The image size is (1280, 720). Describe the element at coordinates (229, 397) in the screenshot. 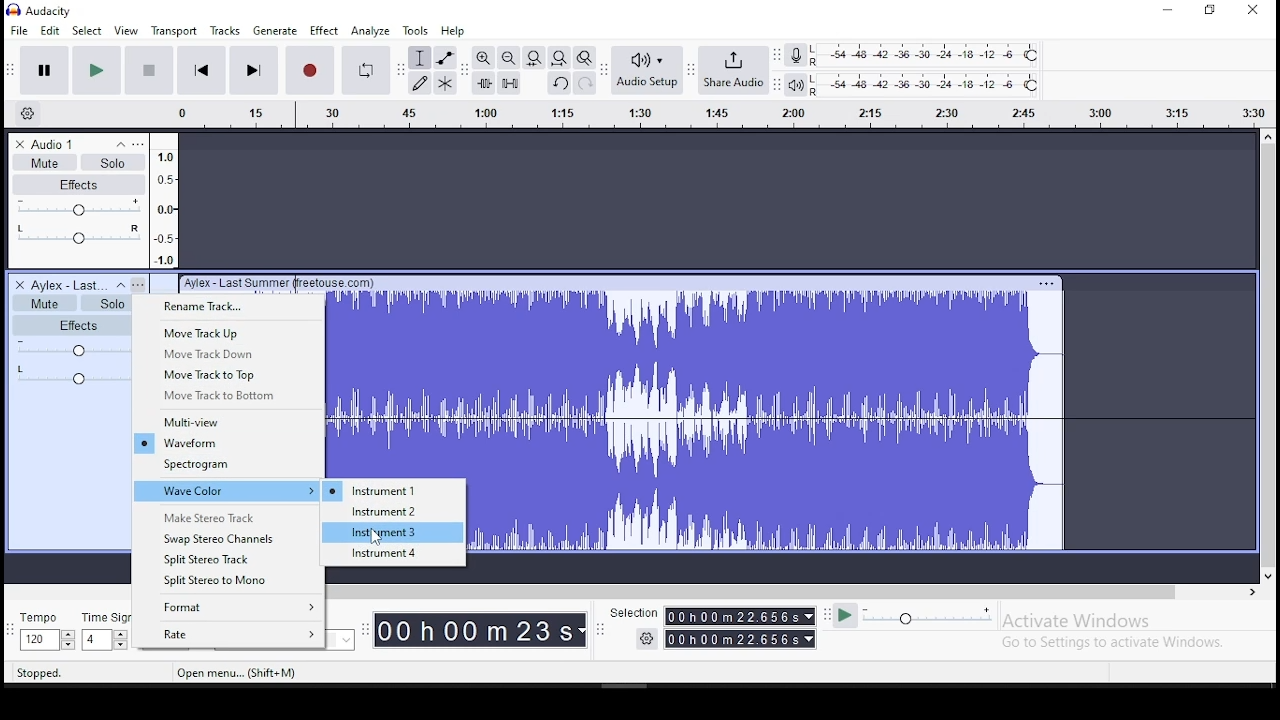

I see `move to bottom` at that location.